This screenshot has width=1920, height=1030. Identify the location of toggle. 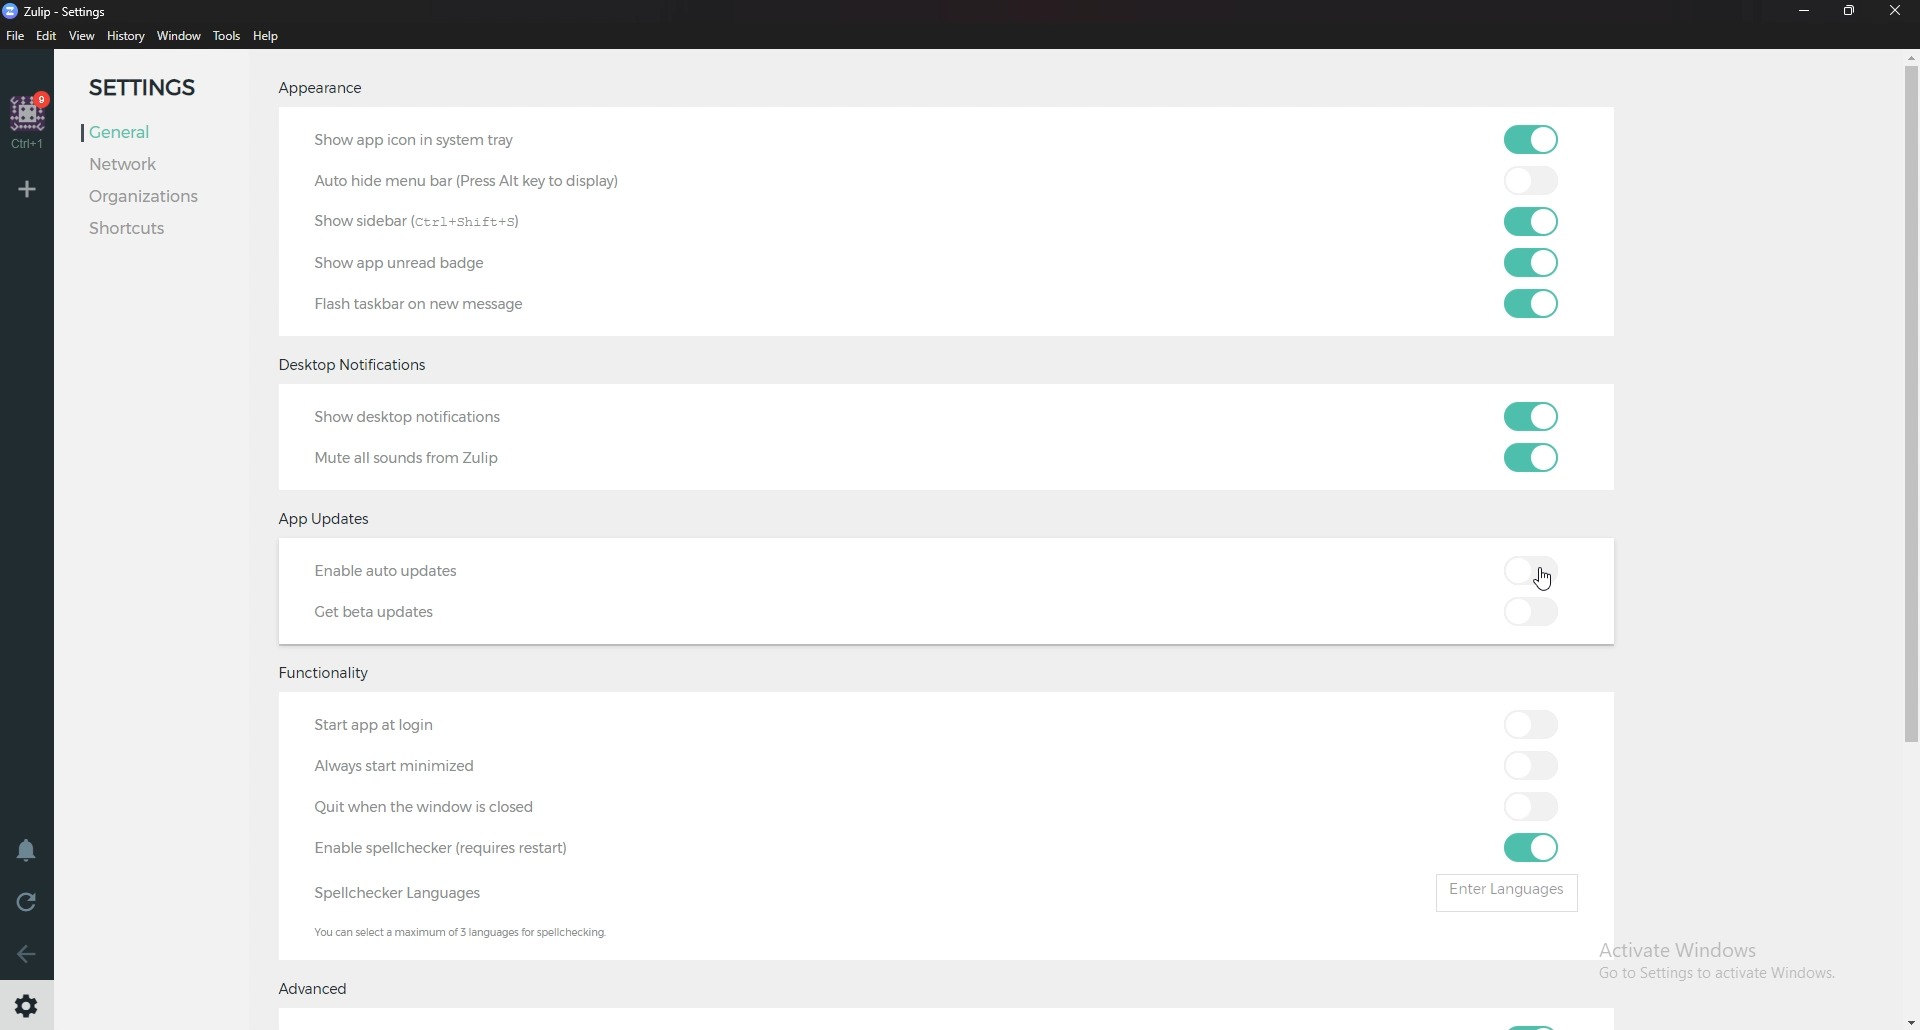
(1532, 458).